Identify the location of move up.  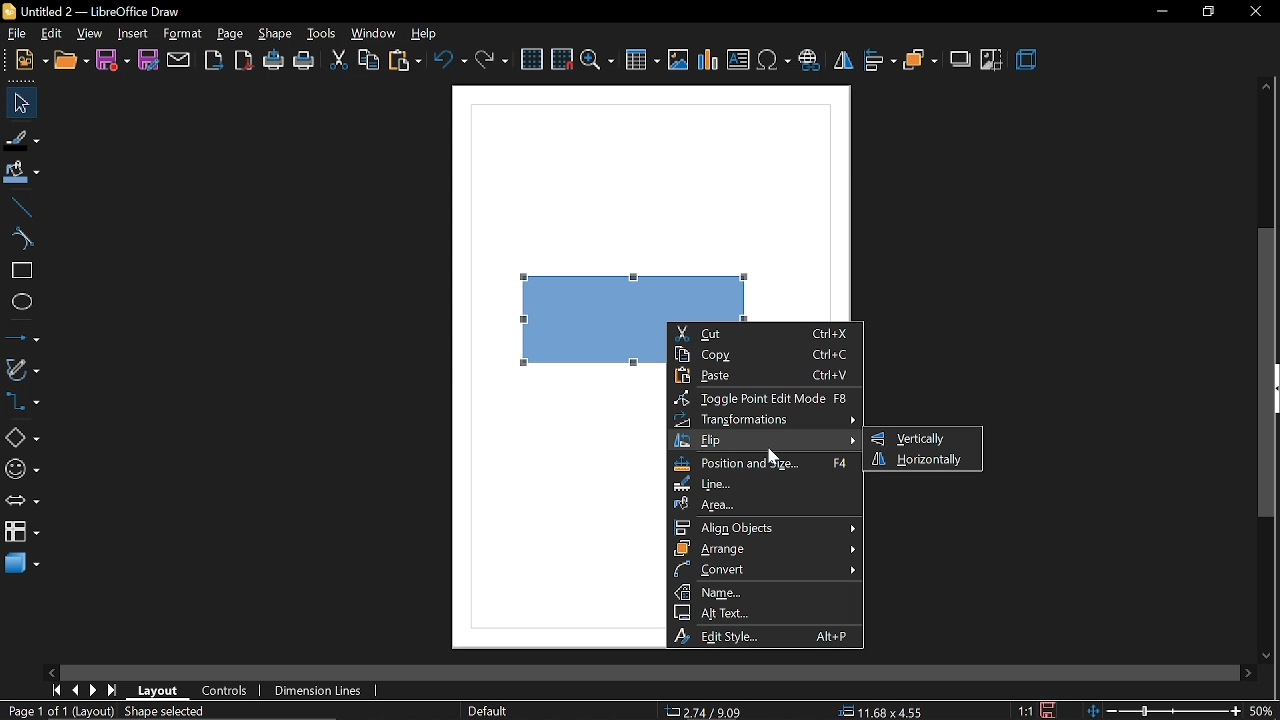
(1266, 84).